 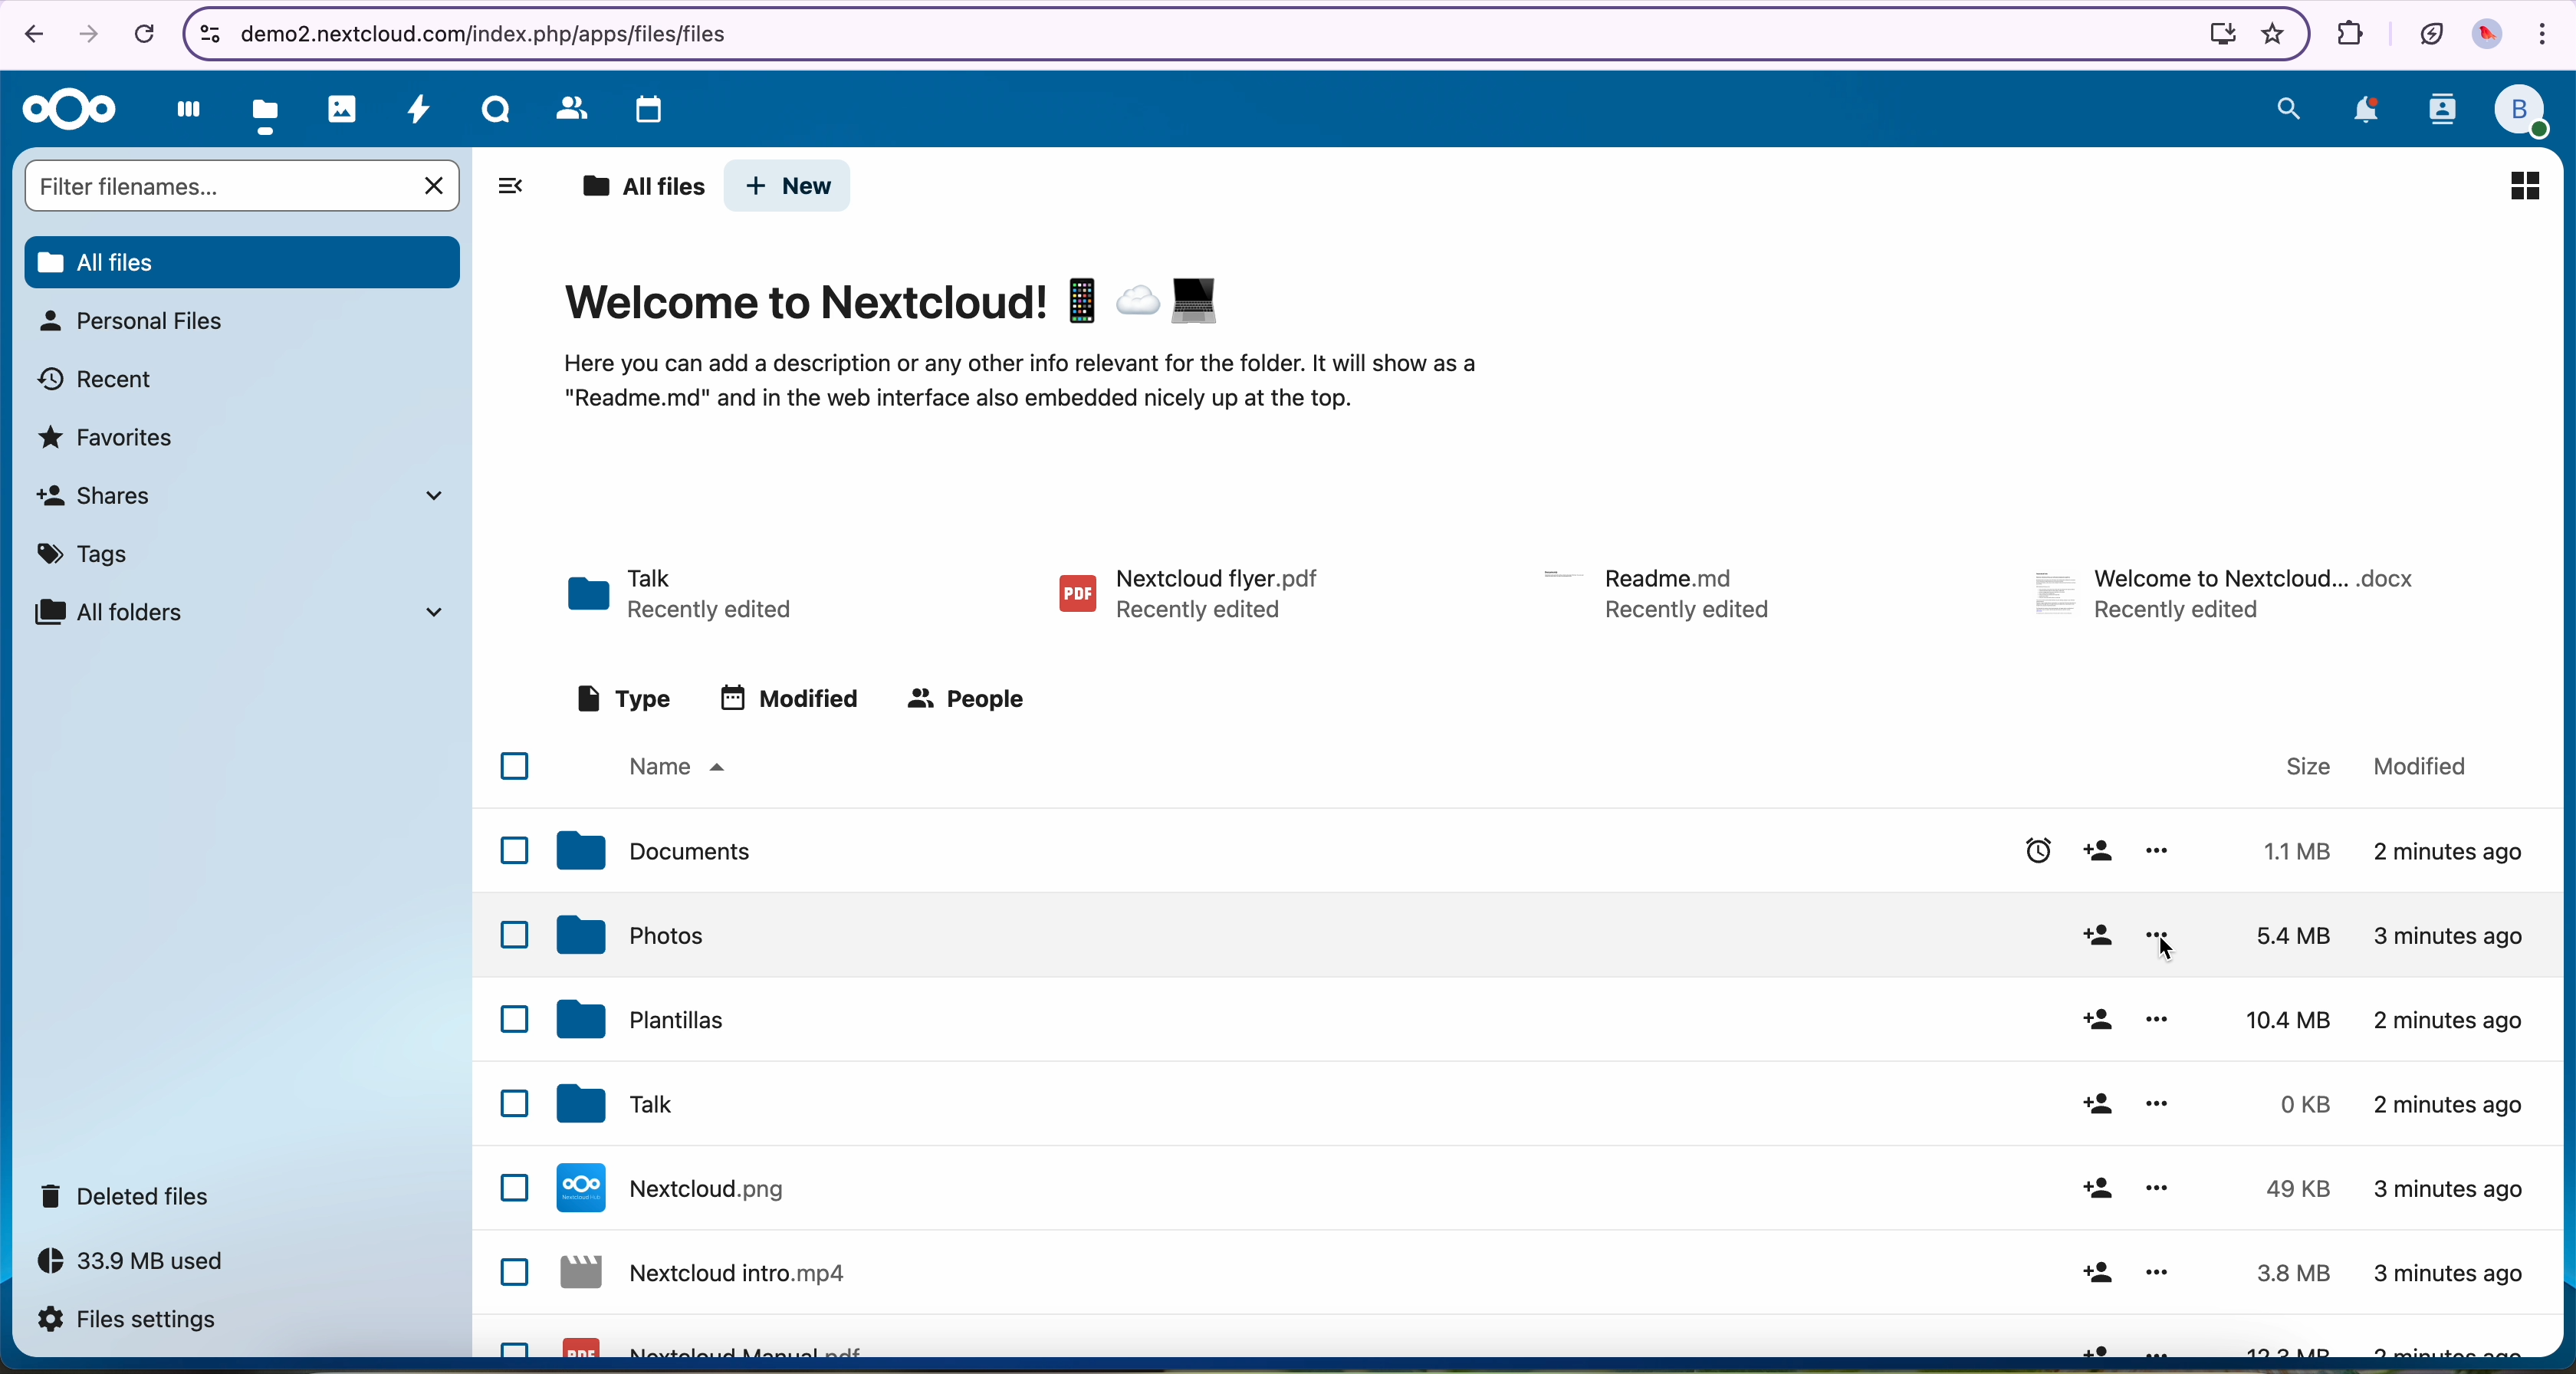 What do you see at coordinates (2524, 113) in the screenshot?
I see `profile` at bounding box center [2524, 113].